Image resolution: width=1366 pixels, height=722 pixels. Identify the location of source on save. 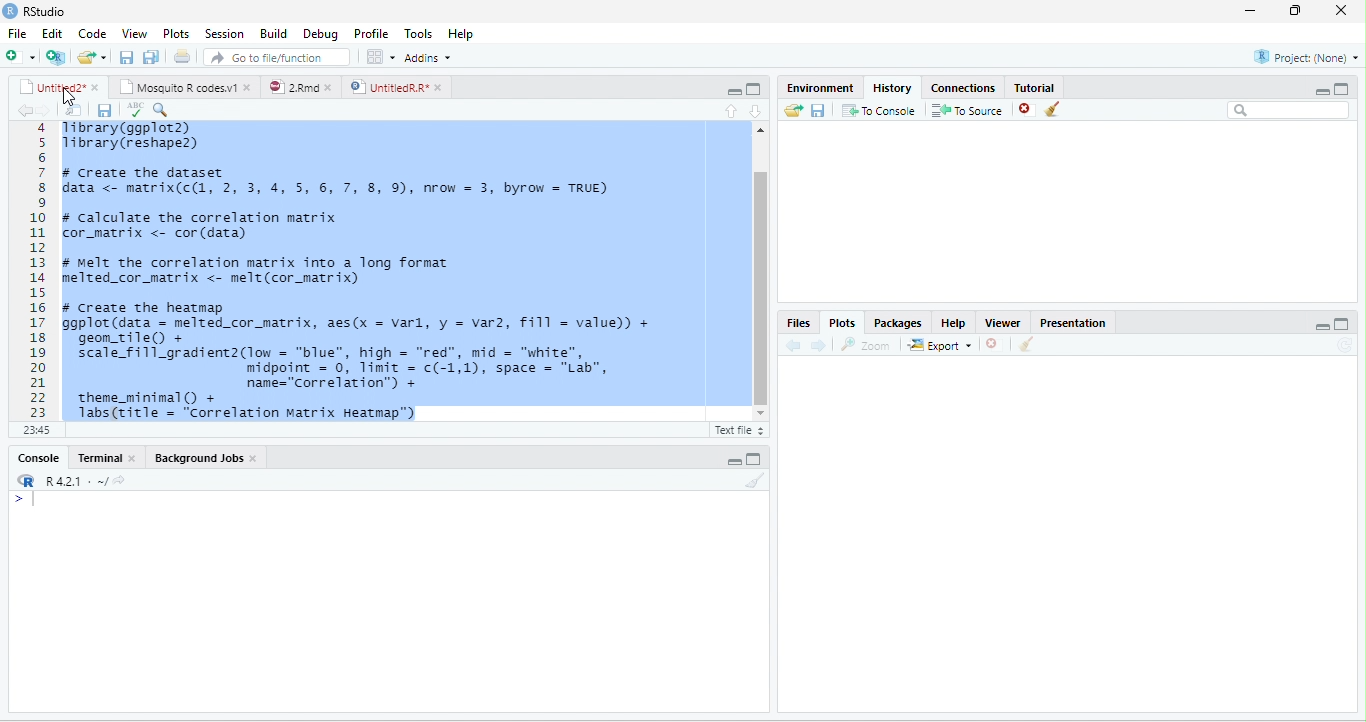
(169, 109).